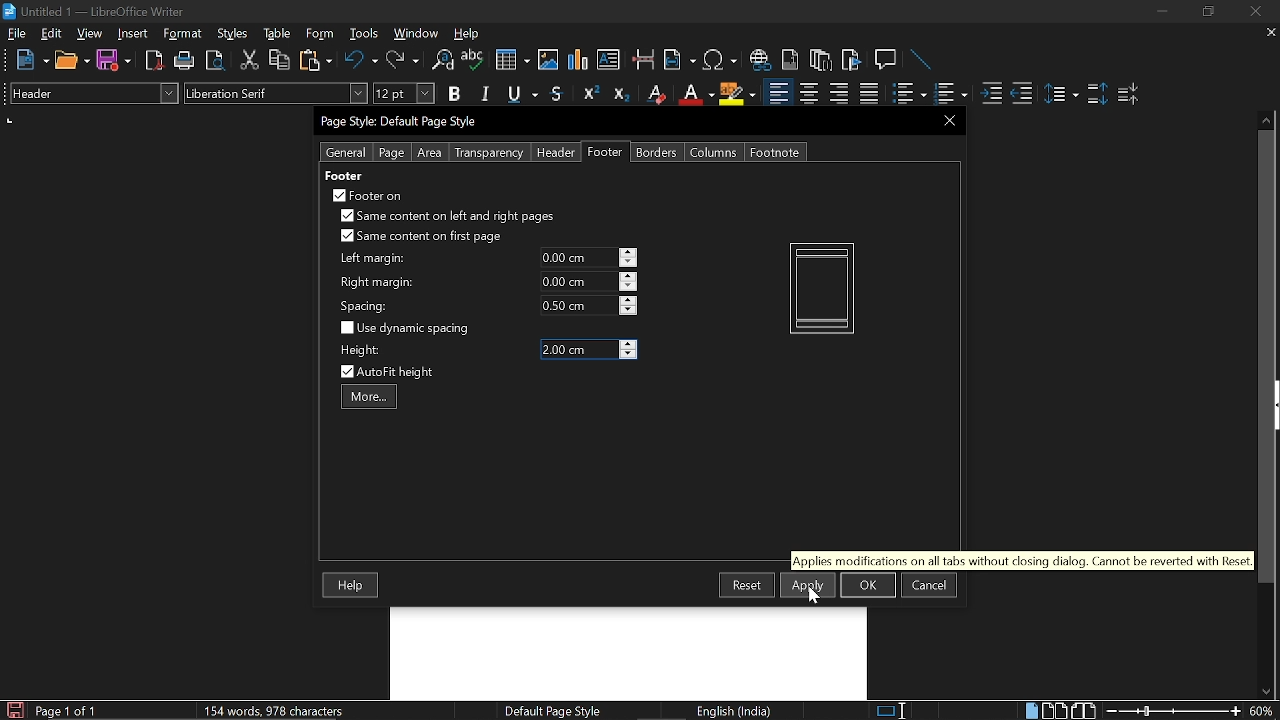 The height and width of the screenshot is (720, 1280). I want to click on HElp, so click(468, 33).